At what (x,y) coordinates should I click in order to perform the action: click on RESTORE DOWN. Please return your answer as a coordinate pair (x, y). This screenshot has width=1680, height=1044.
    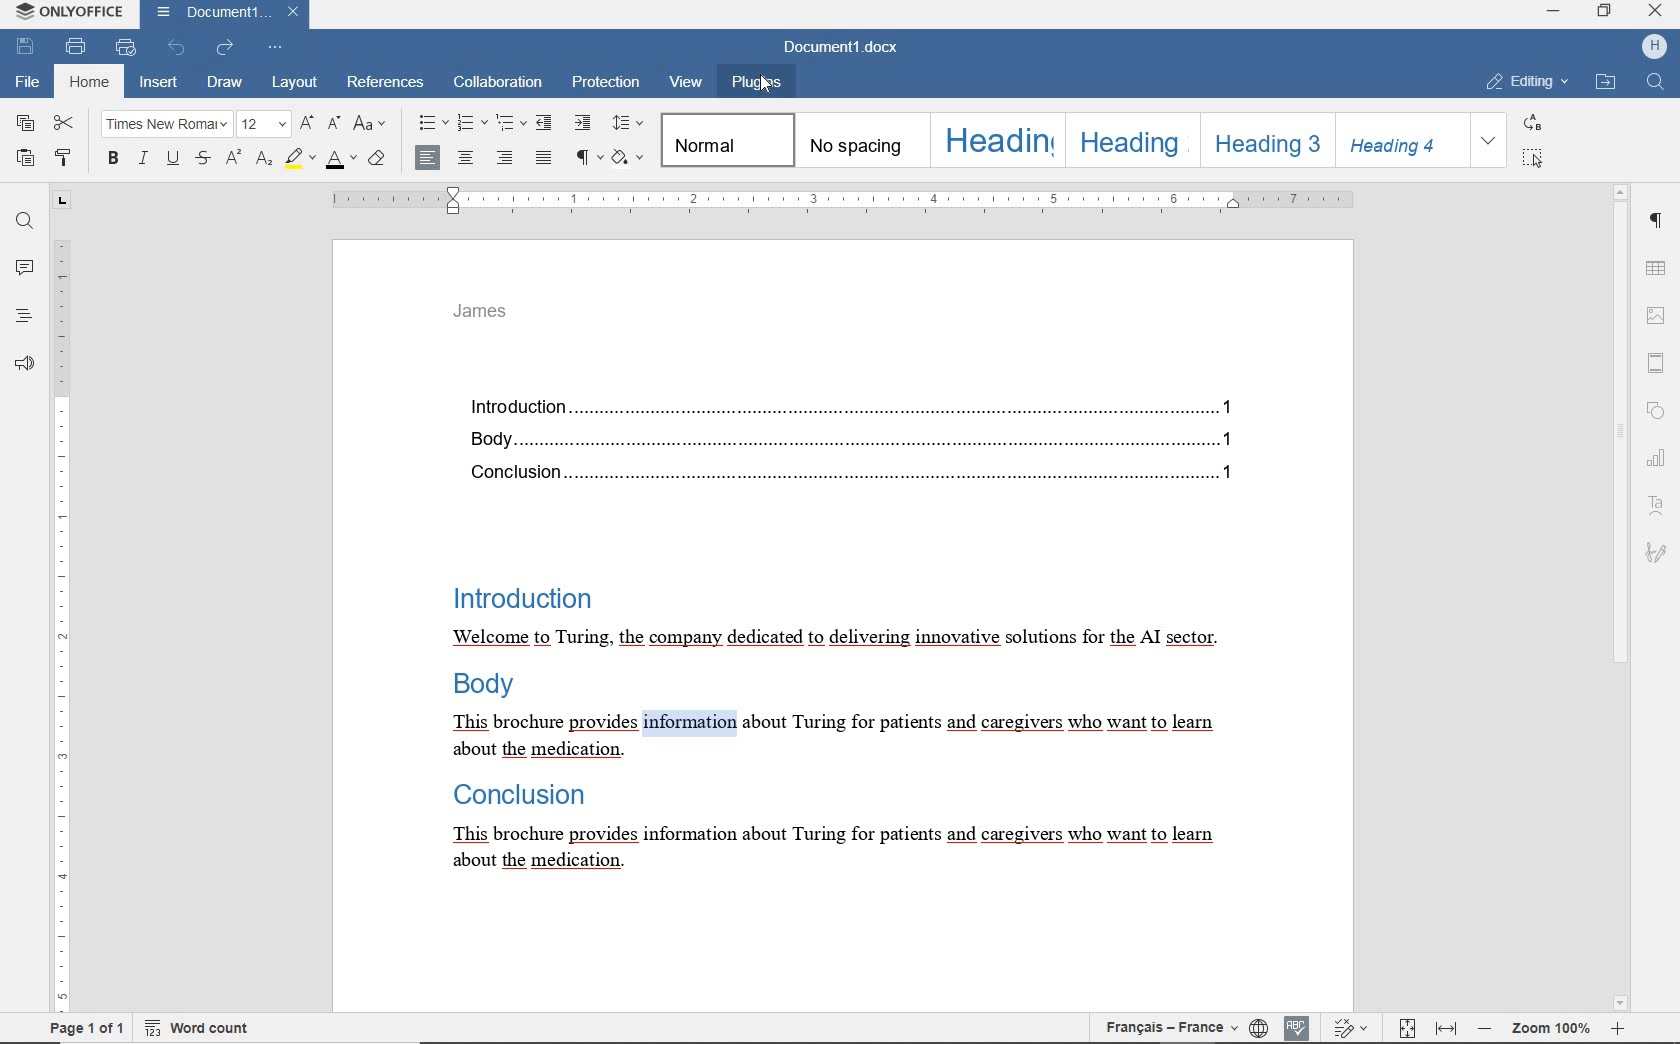
    Looking at the image, I should click on (1606, 11).